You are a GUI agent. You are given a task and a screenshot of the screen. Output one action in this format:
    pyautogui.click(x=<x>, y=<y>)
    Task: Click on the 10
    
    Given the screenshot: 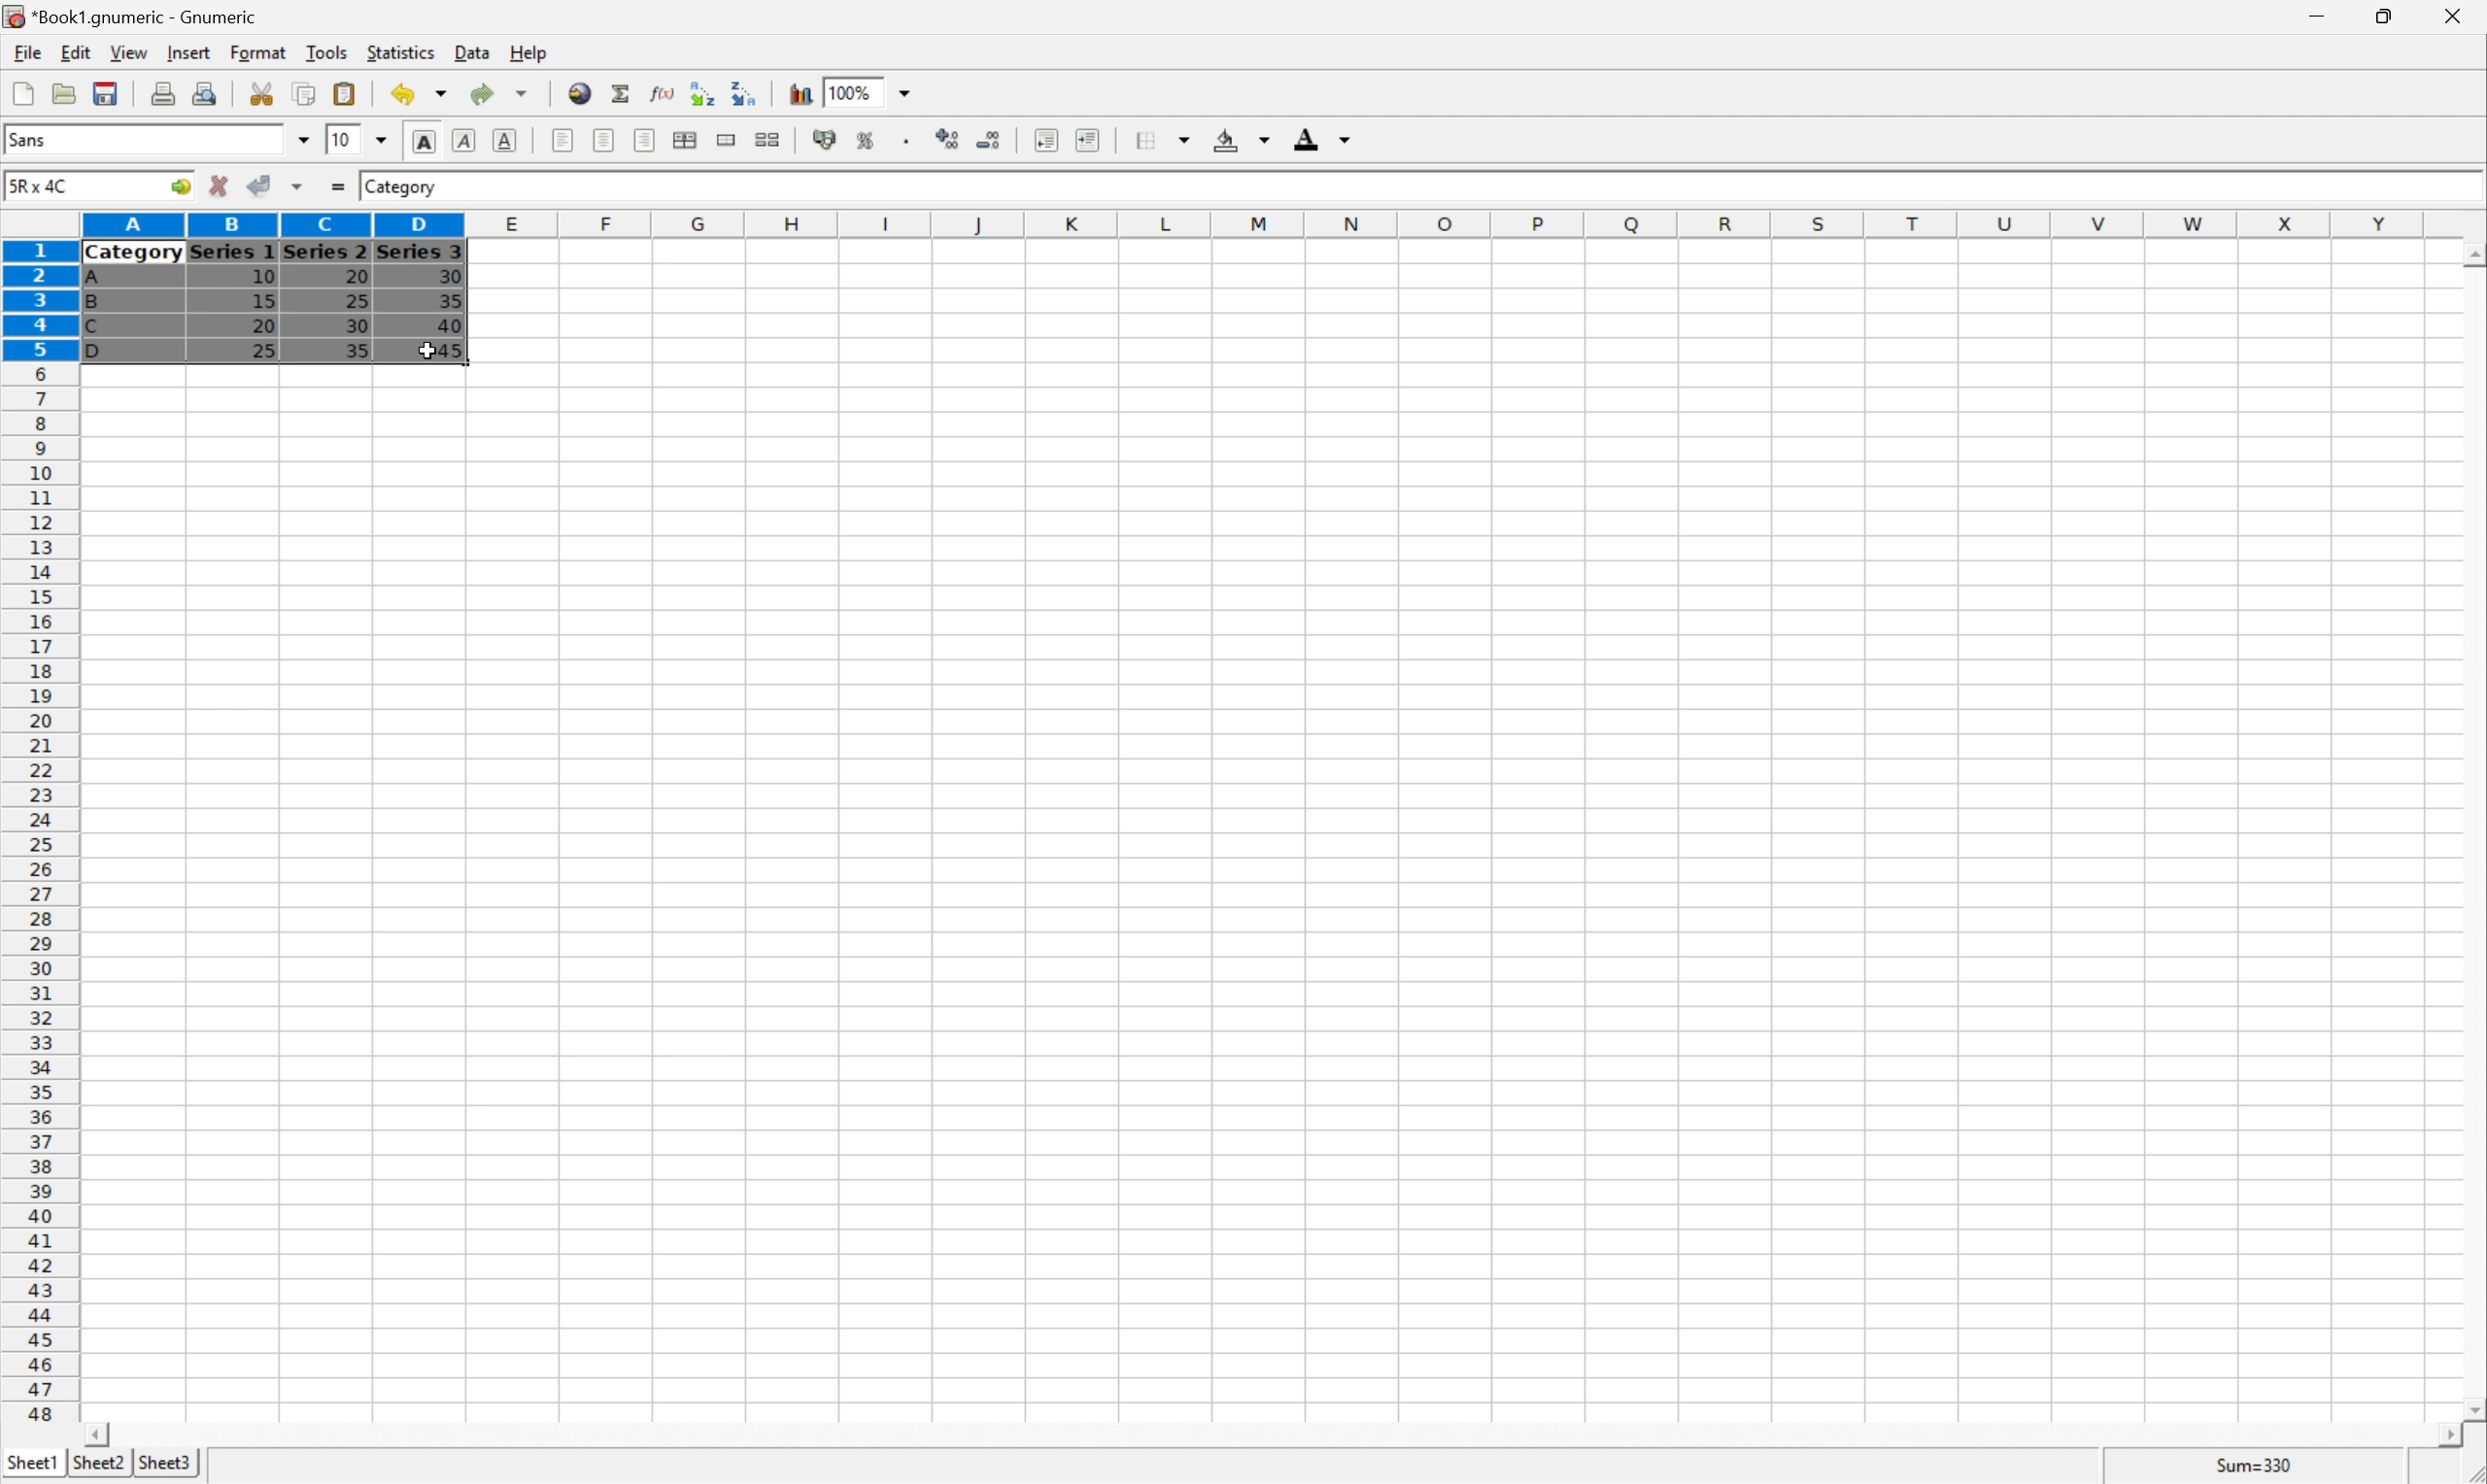 What is the action you would take?
    pyautogui.click(x=342, y=140)
    